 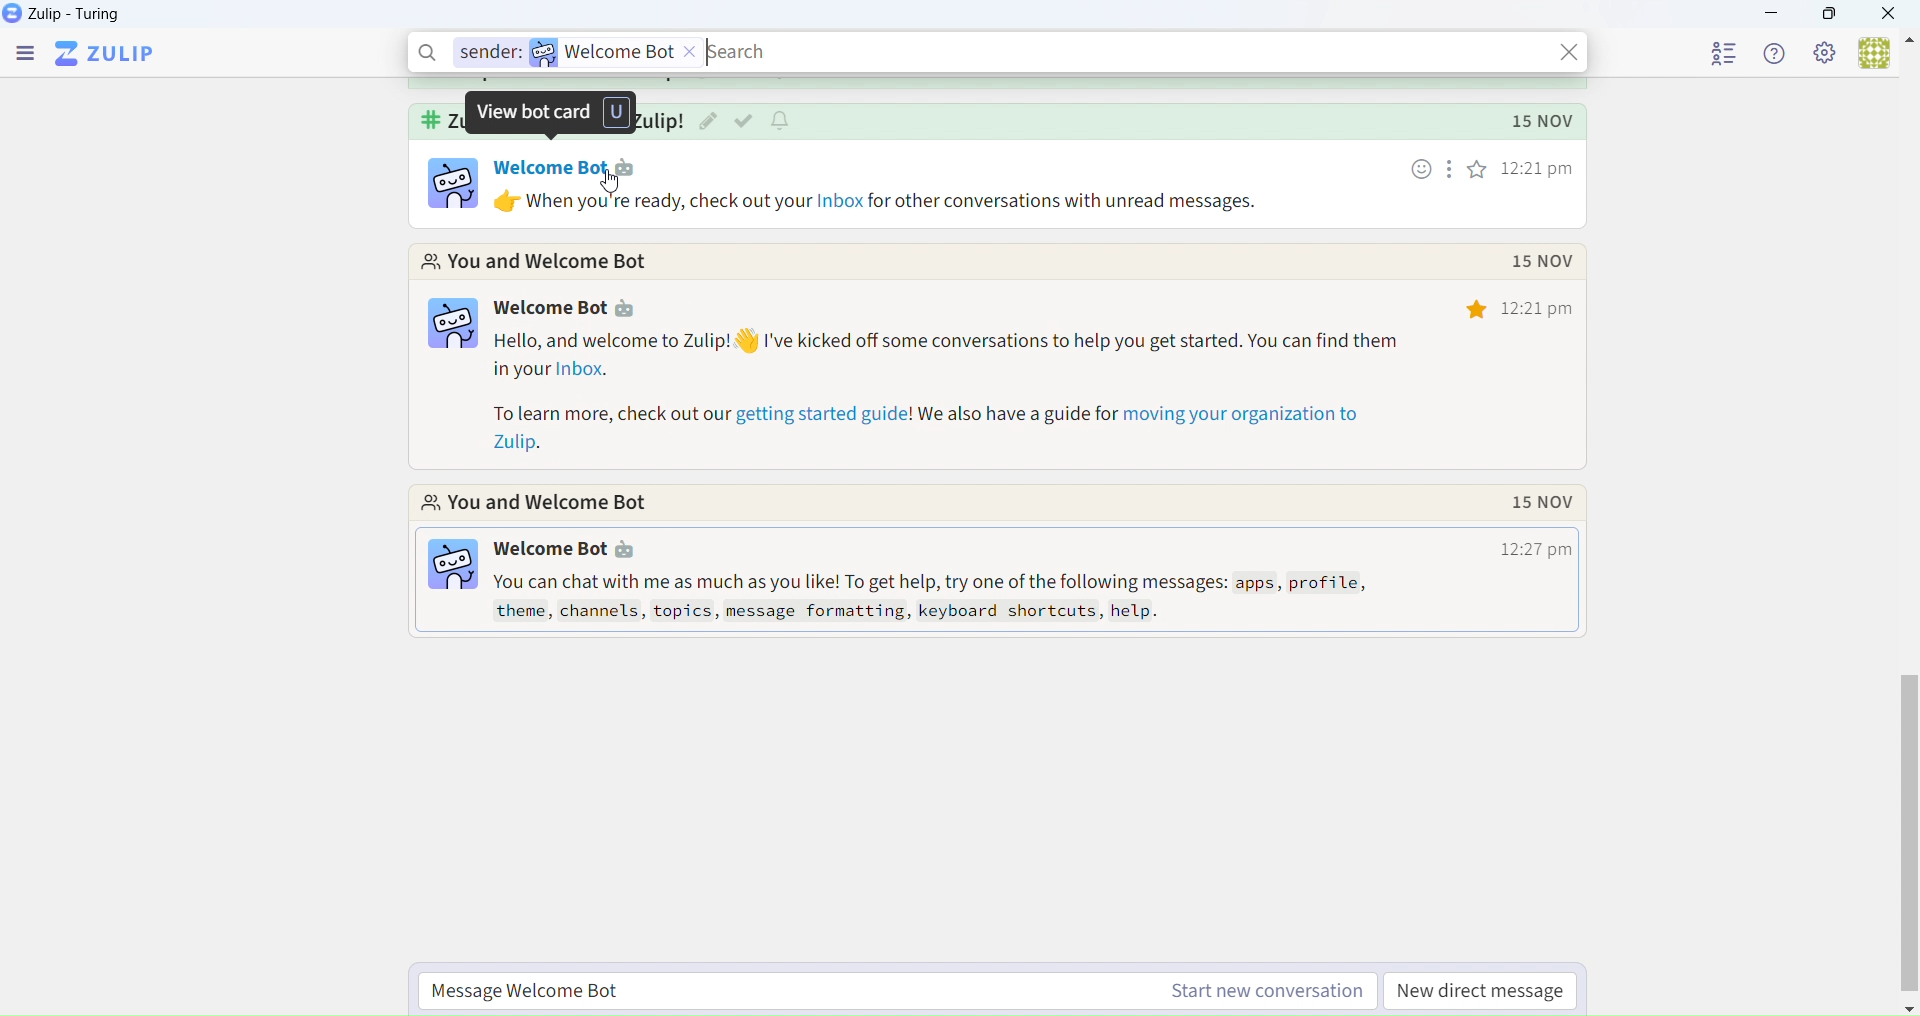 I want to click on Box, so click(x=1830, y=13).